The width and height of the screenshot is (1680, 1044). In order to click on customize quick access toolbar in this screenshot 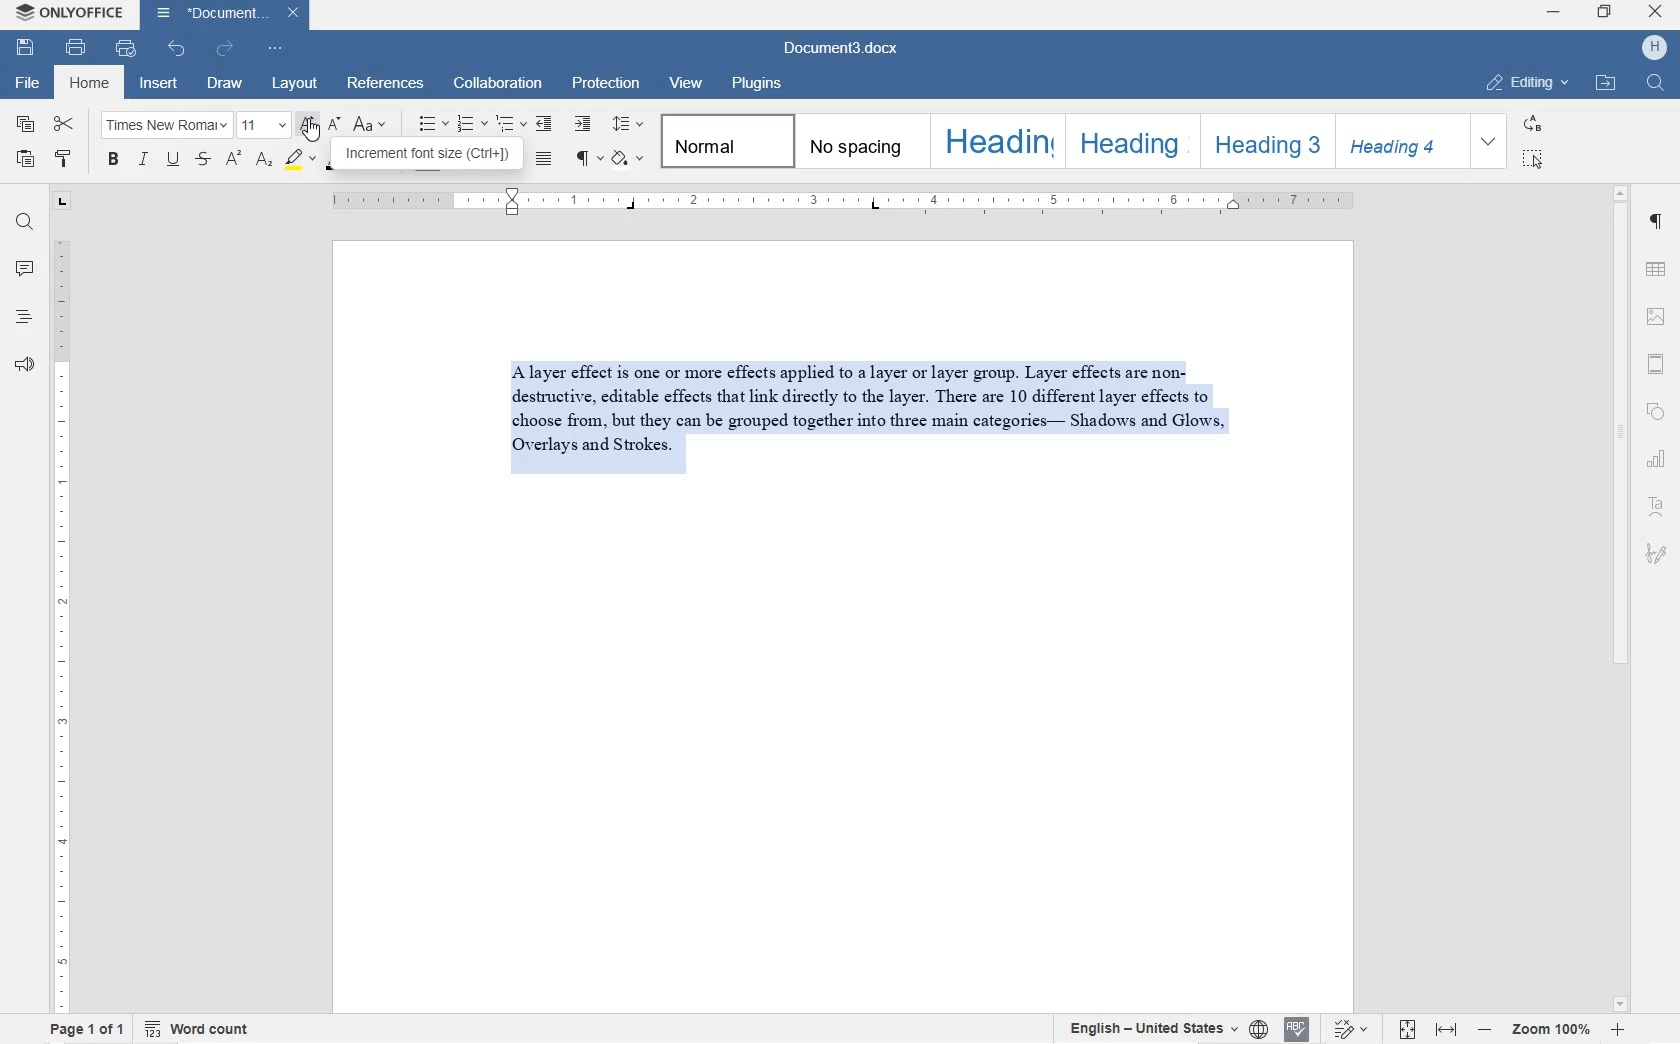, I will do `click(275, 48)`.